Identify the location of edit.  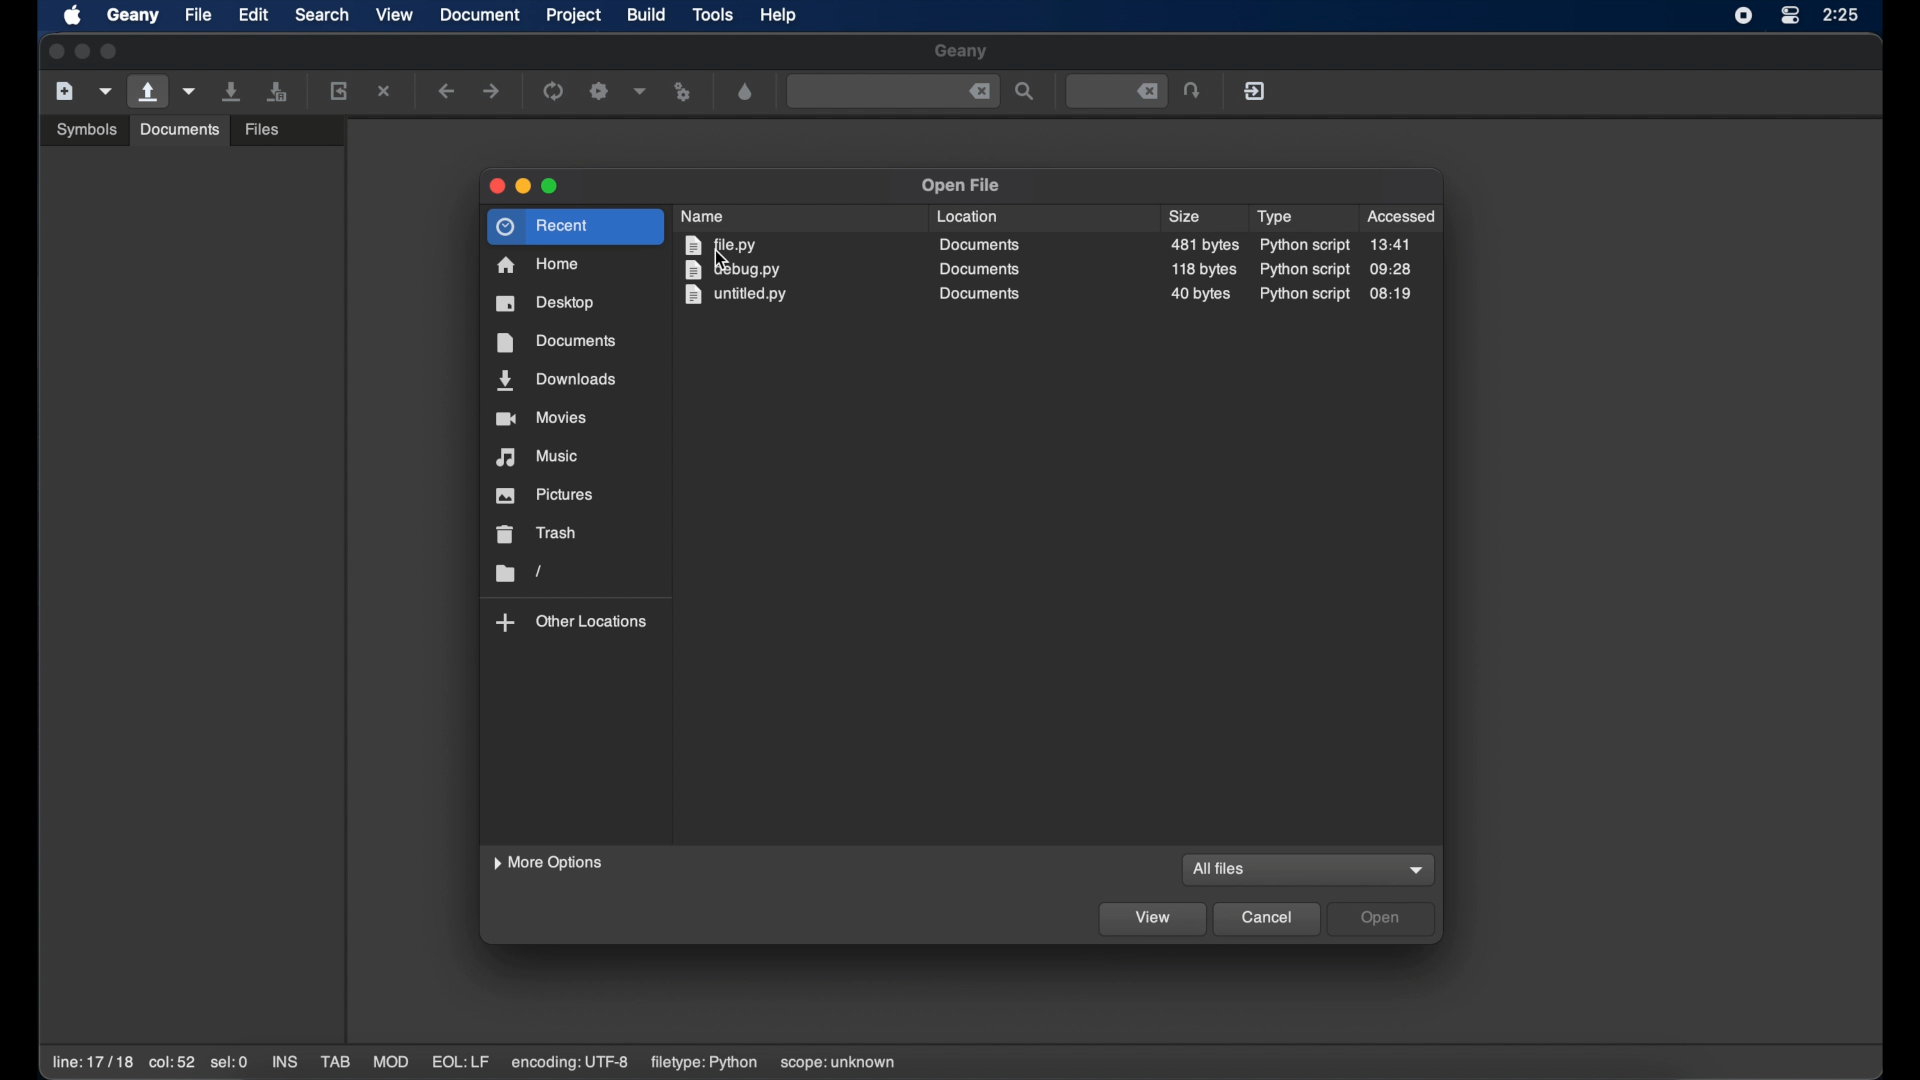
(254, 14).